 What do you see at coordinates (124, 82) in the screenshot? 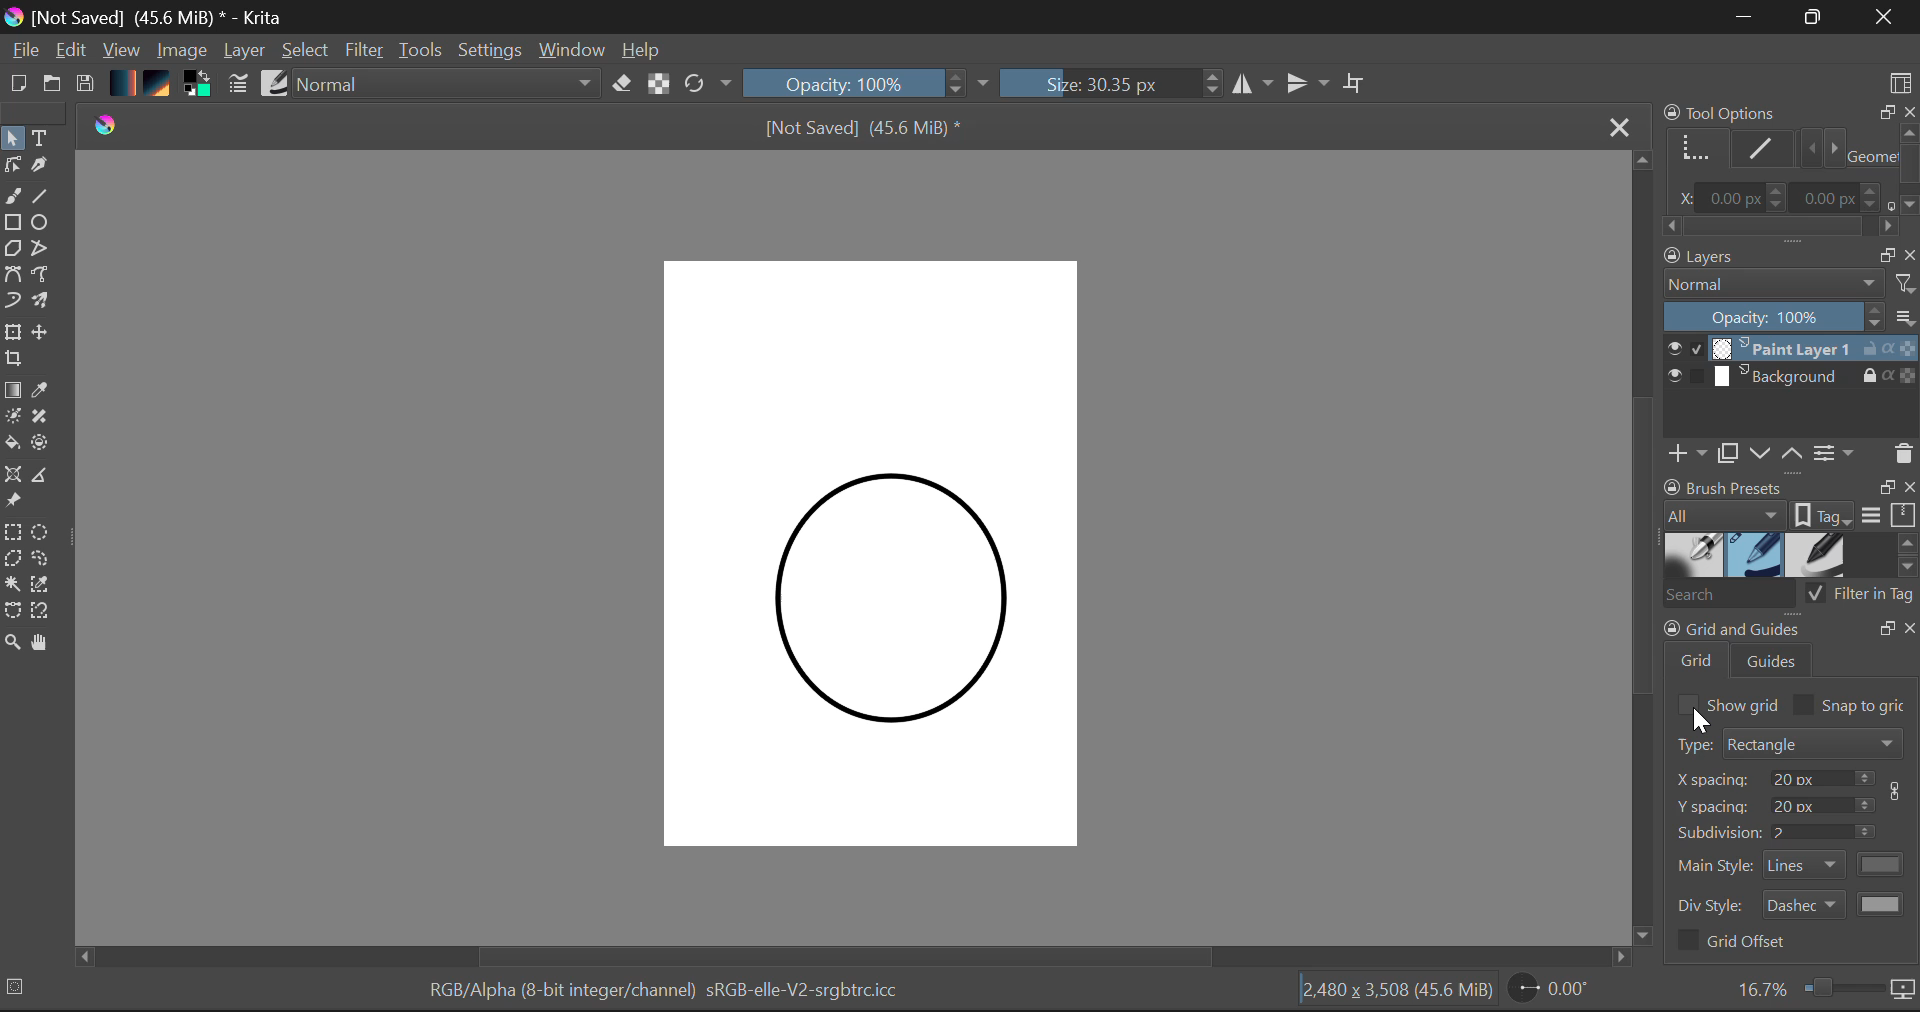
I see `Gradient` at bounding box center [124, 82].